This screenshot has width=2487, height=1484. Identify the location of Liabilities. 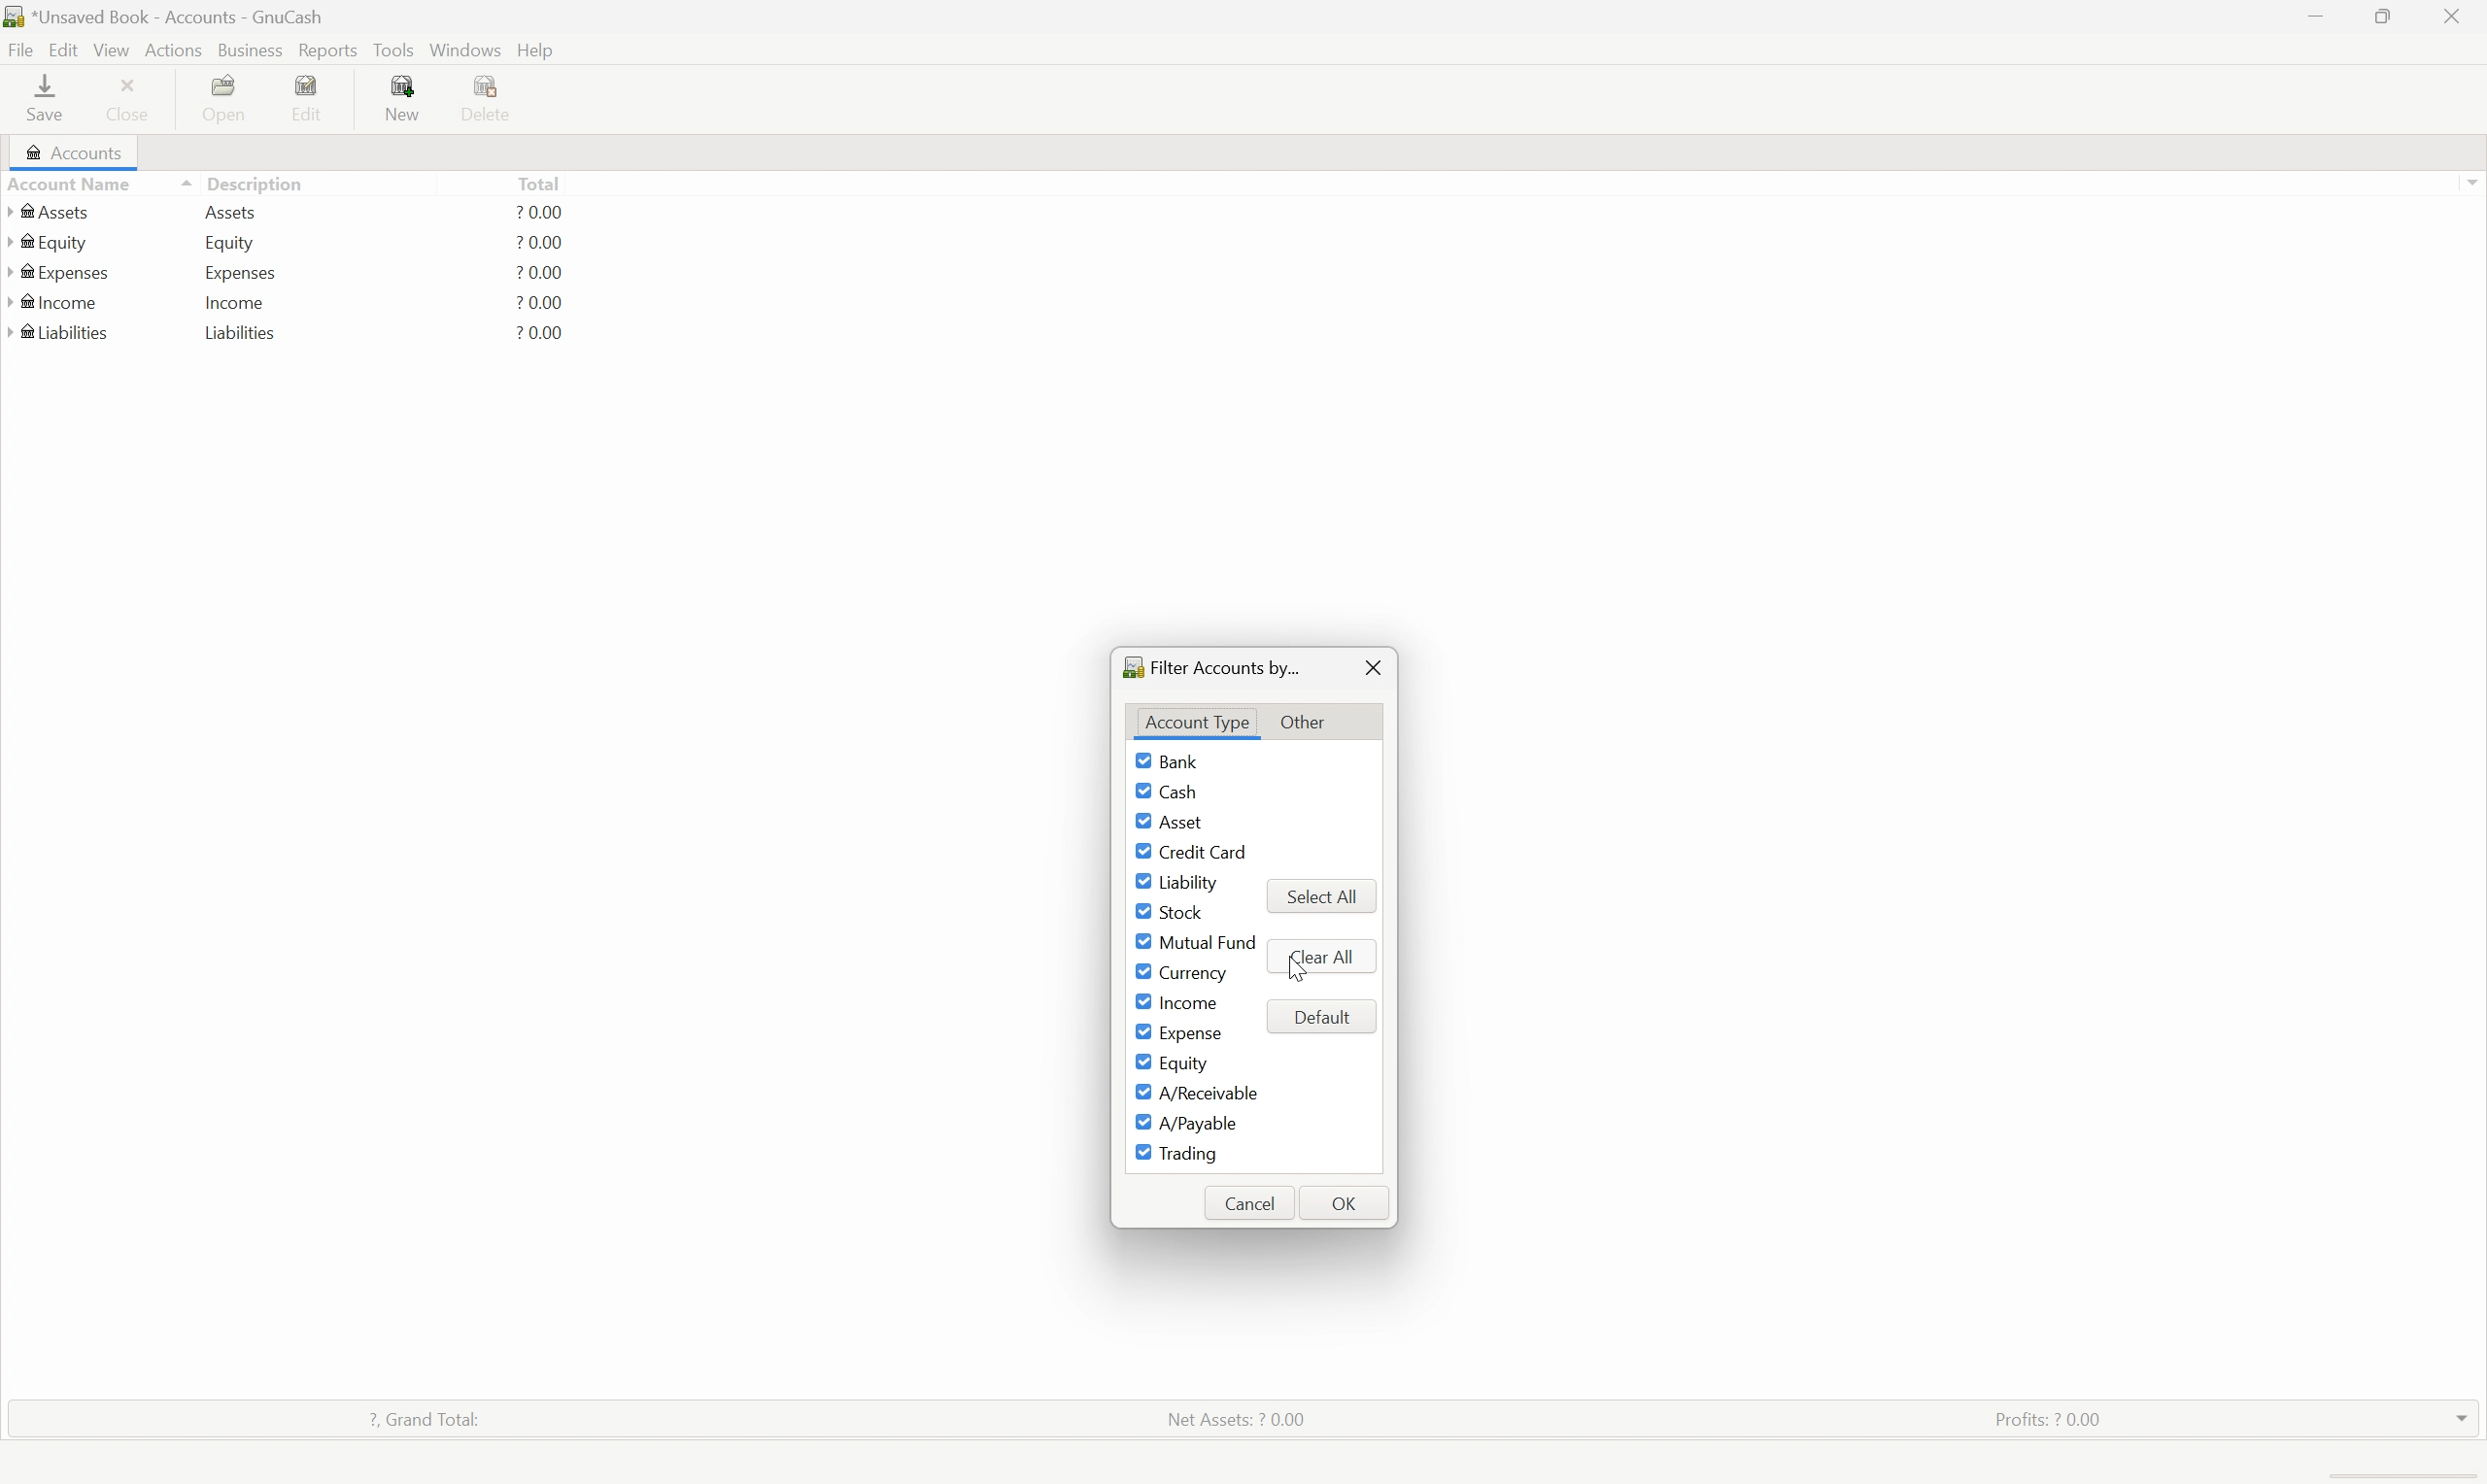
(62, 331).